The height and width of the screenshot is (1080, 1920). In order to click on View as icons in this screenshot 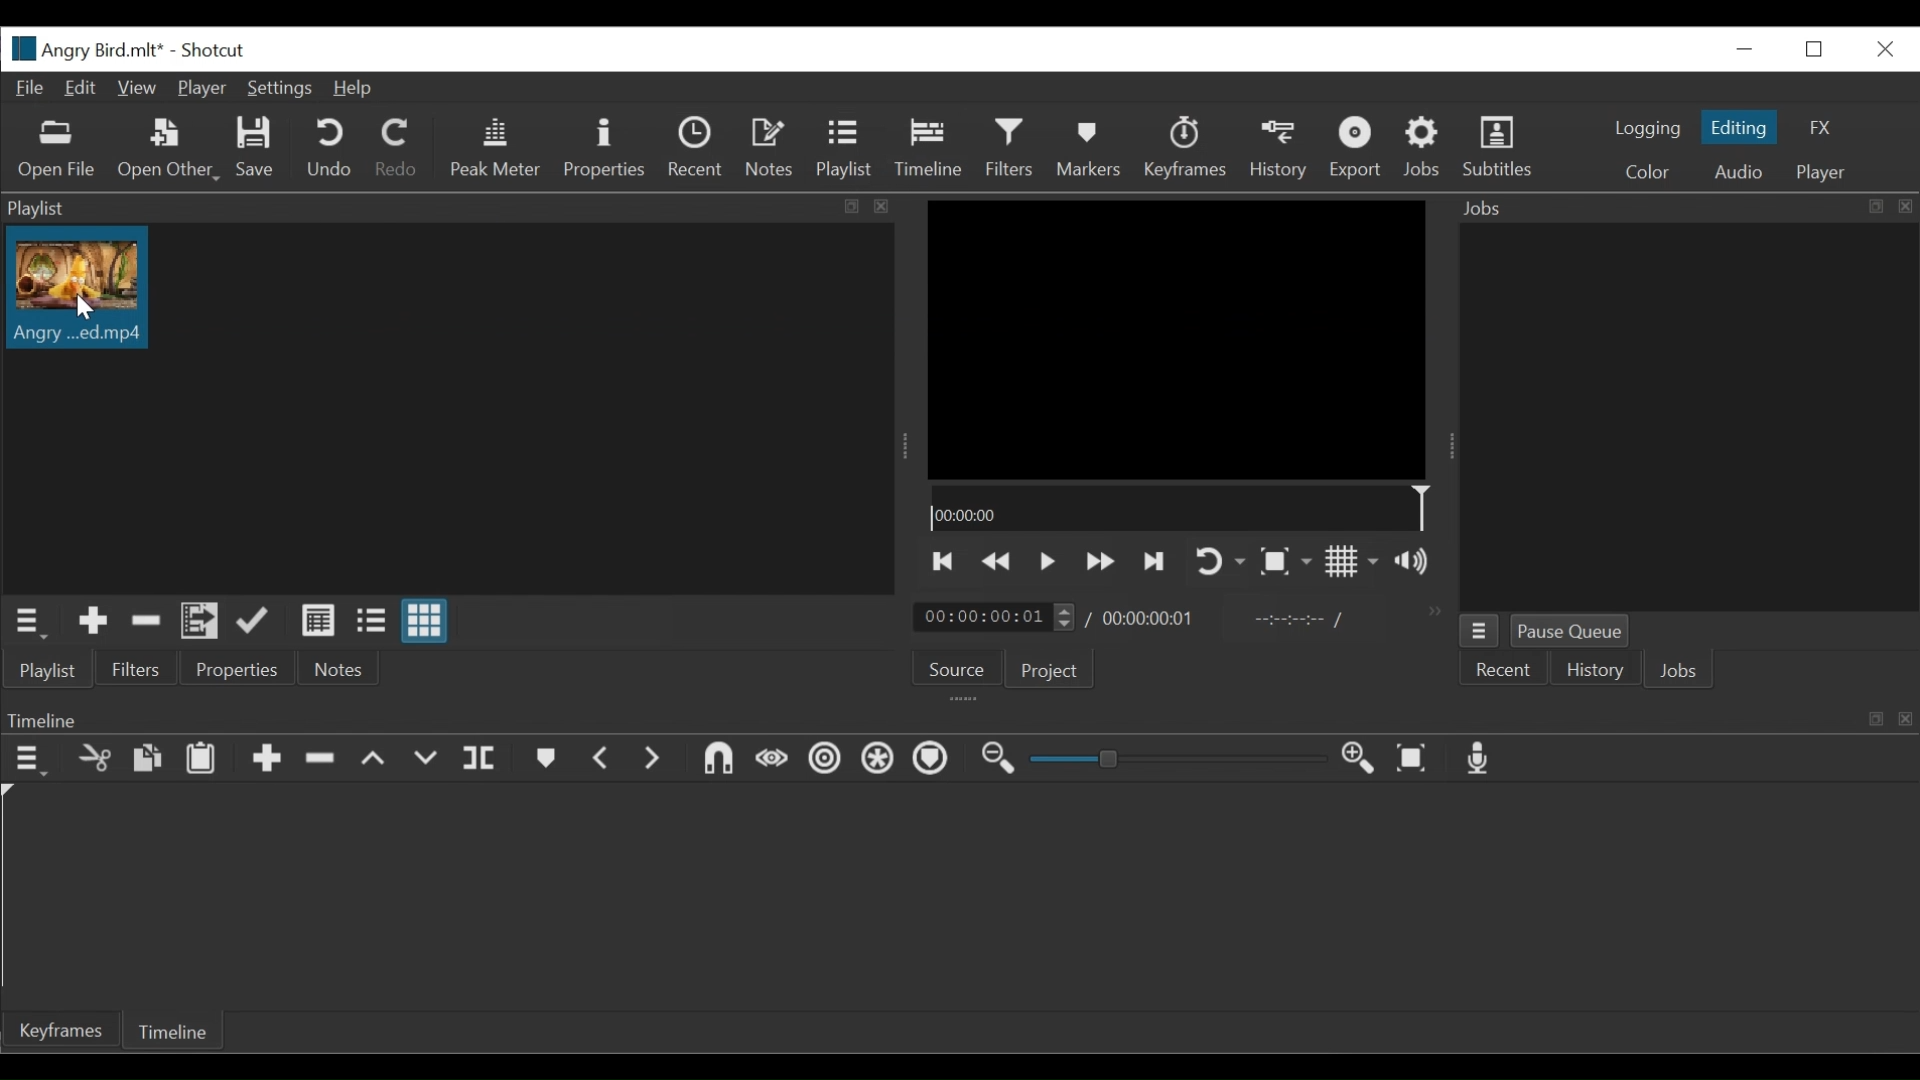, I will do `click(423, 622)`.